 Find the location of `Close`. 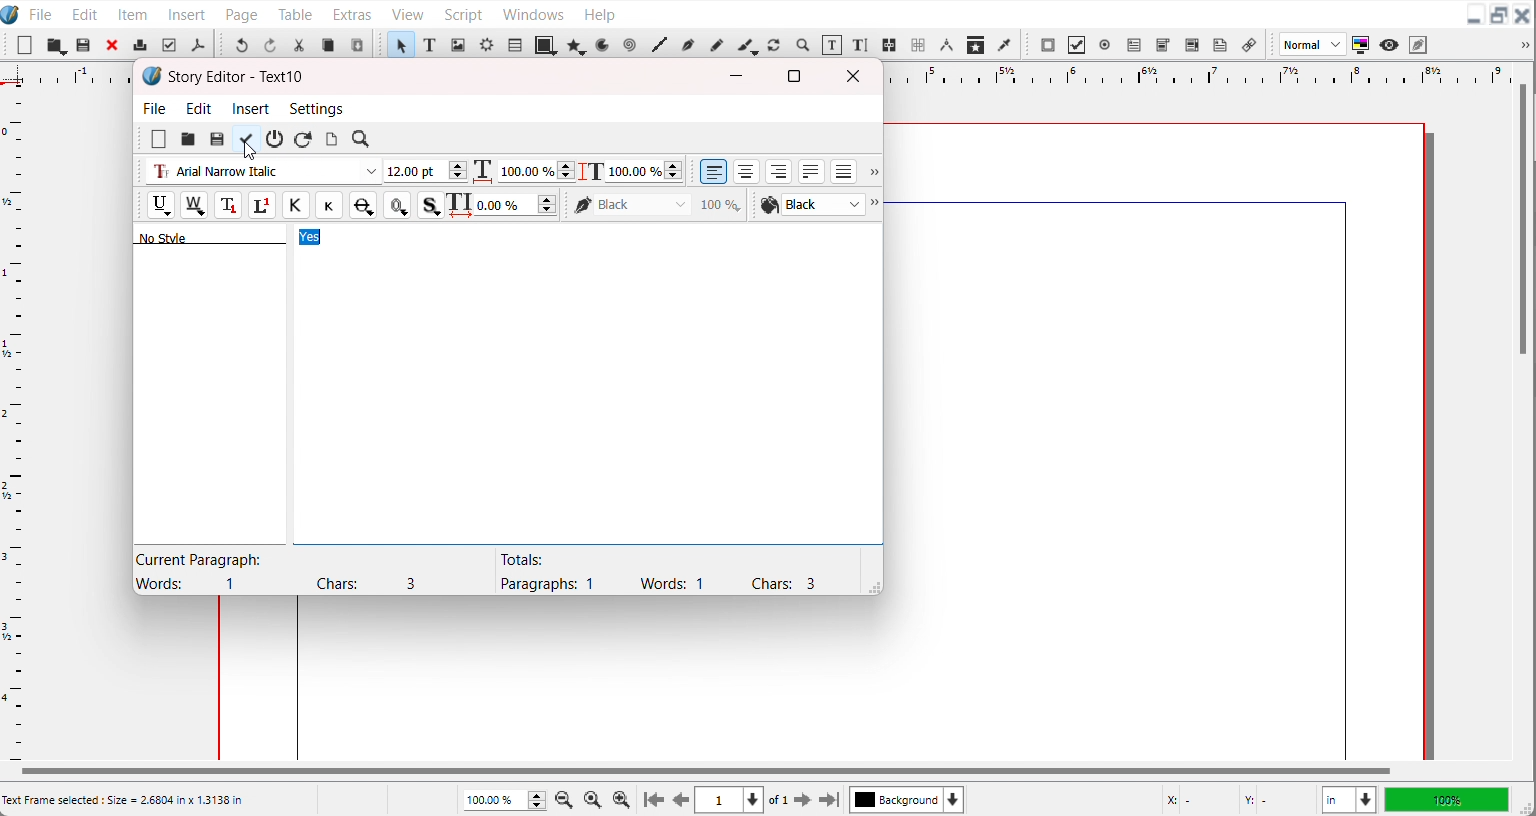

Close is located at coordinates (113, 44).